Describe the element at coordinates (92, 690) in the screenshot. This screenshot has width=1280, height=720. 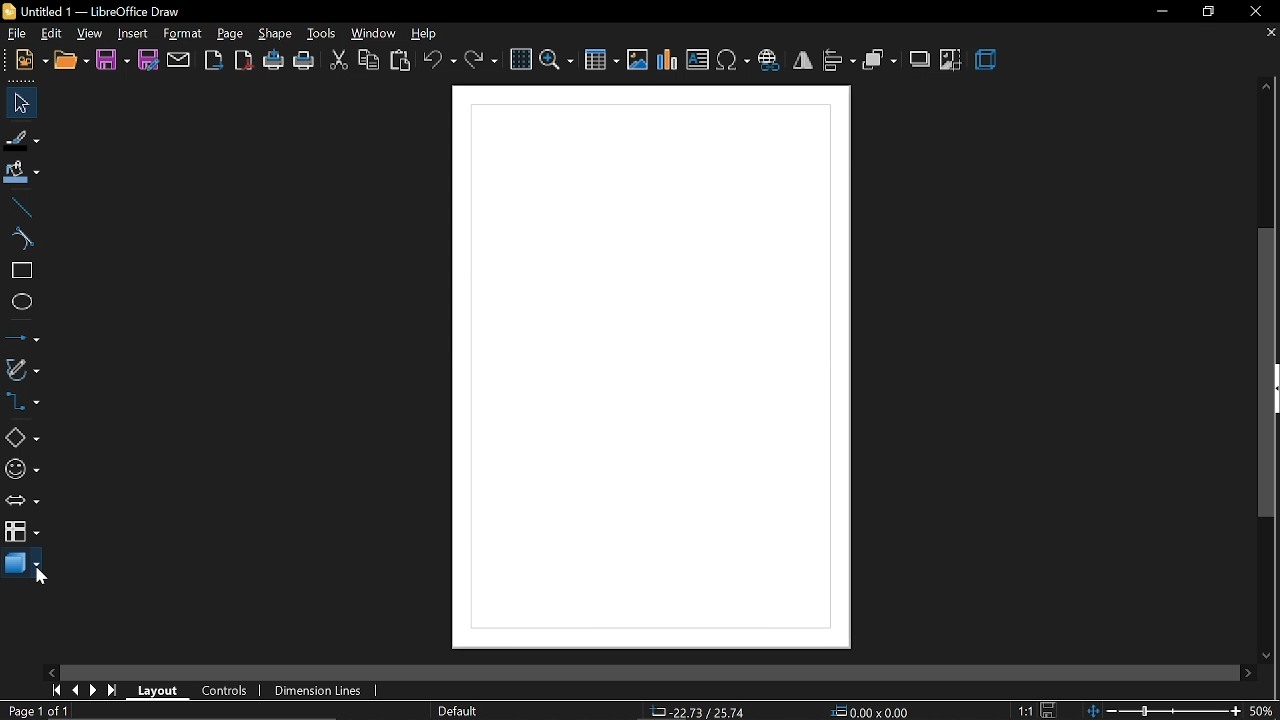
I see `next page` at that location.